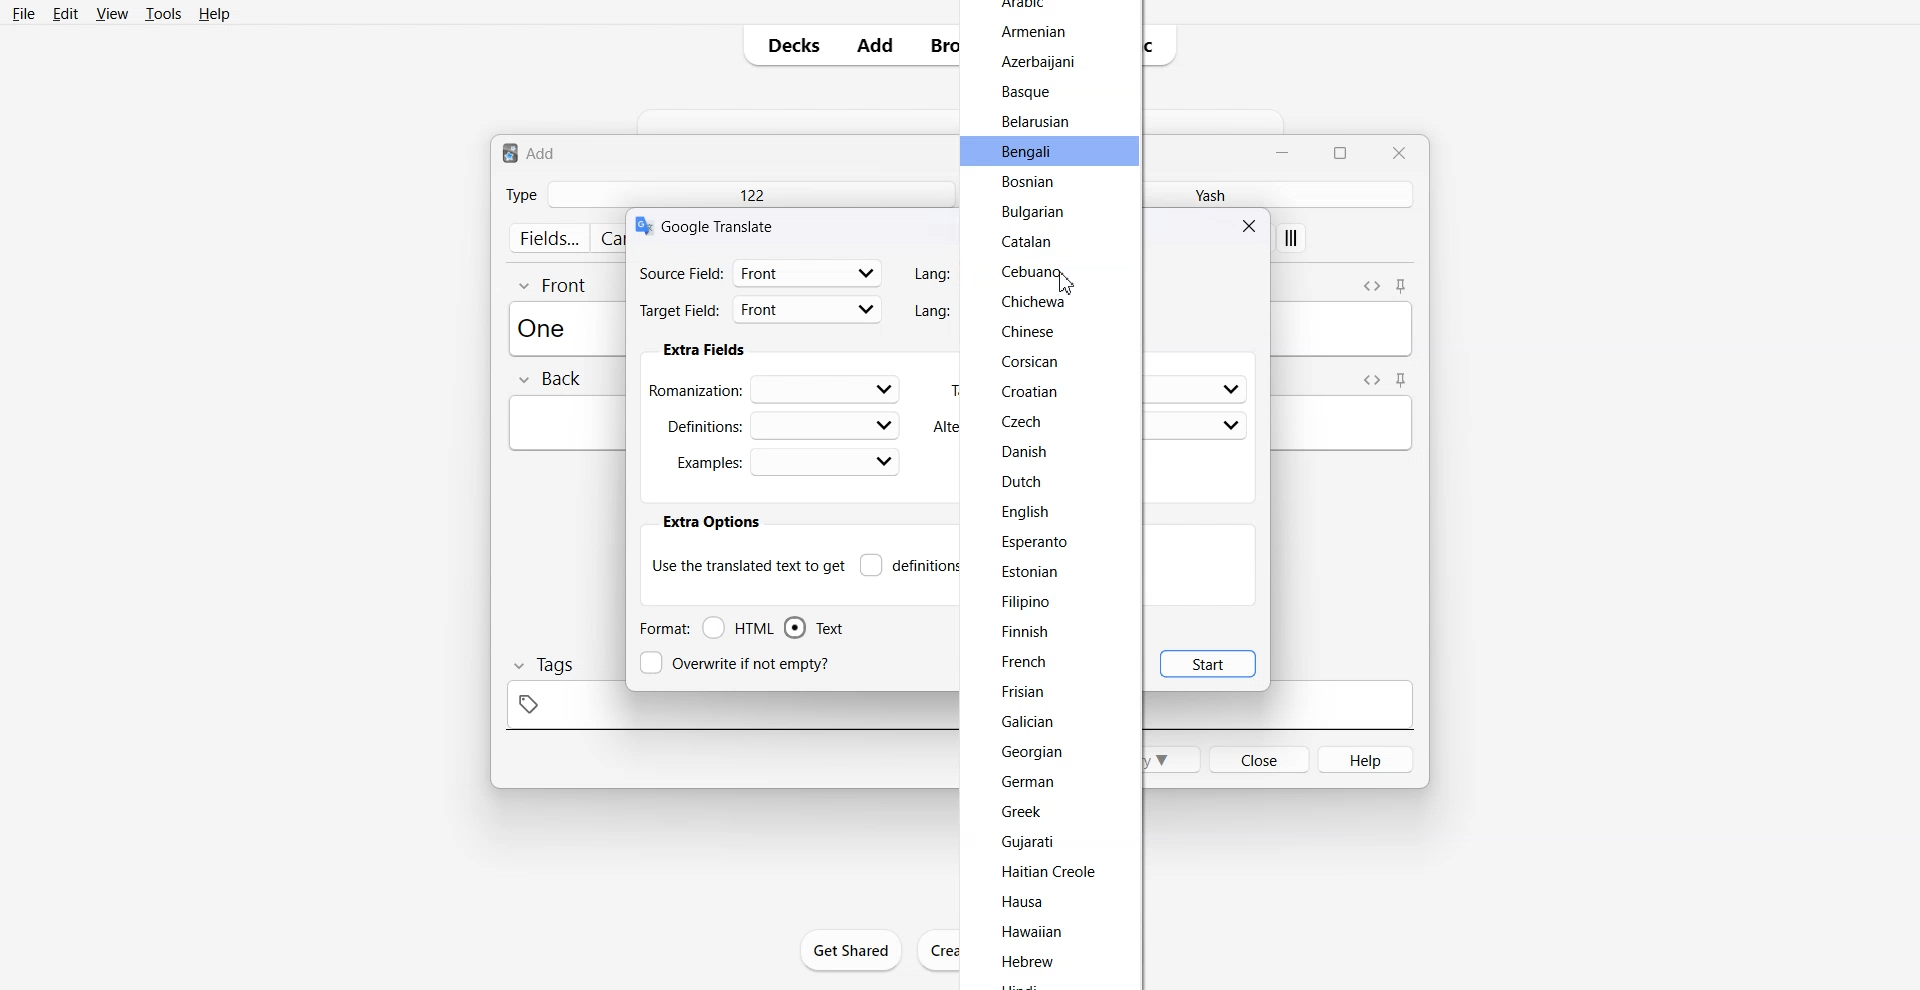 The image size is (1920, 990). I want to click on Add, so click(875, 45).